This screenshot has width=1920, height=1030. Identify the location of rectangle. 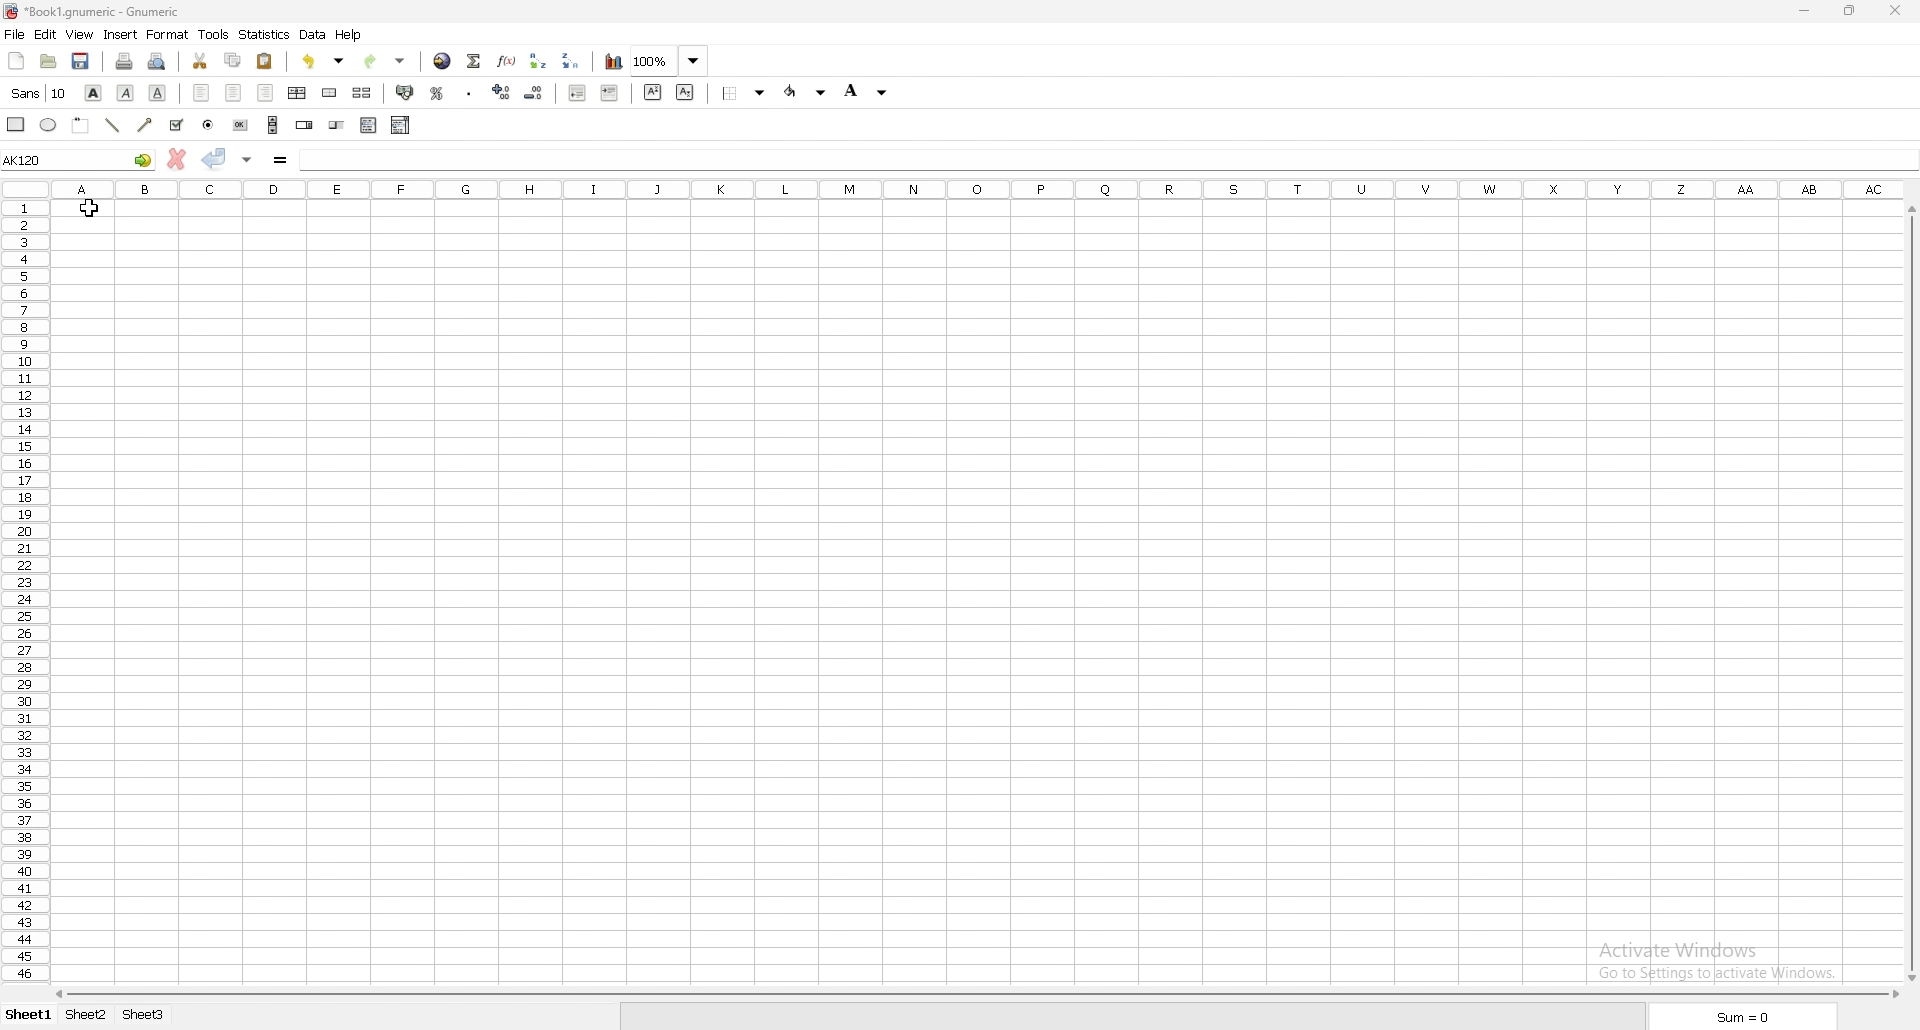
(17, 124).